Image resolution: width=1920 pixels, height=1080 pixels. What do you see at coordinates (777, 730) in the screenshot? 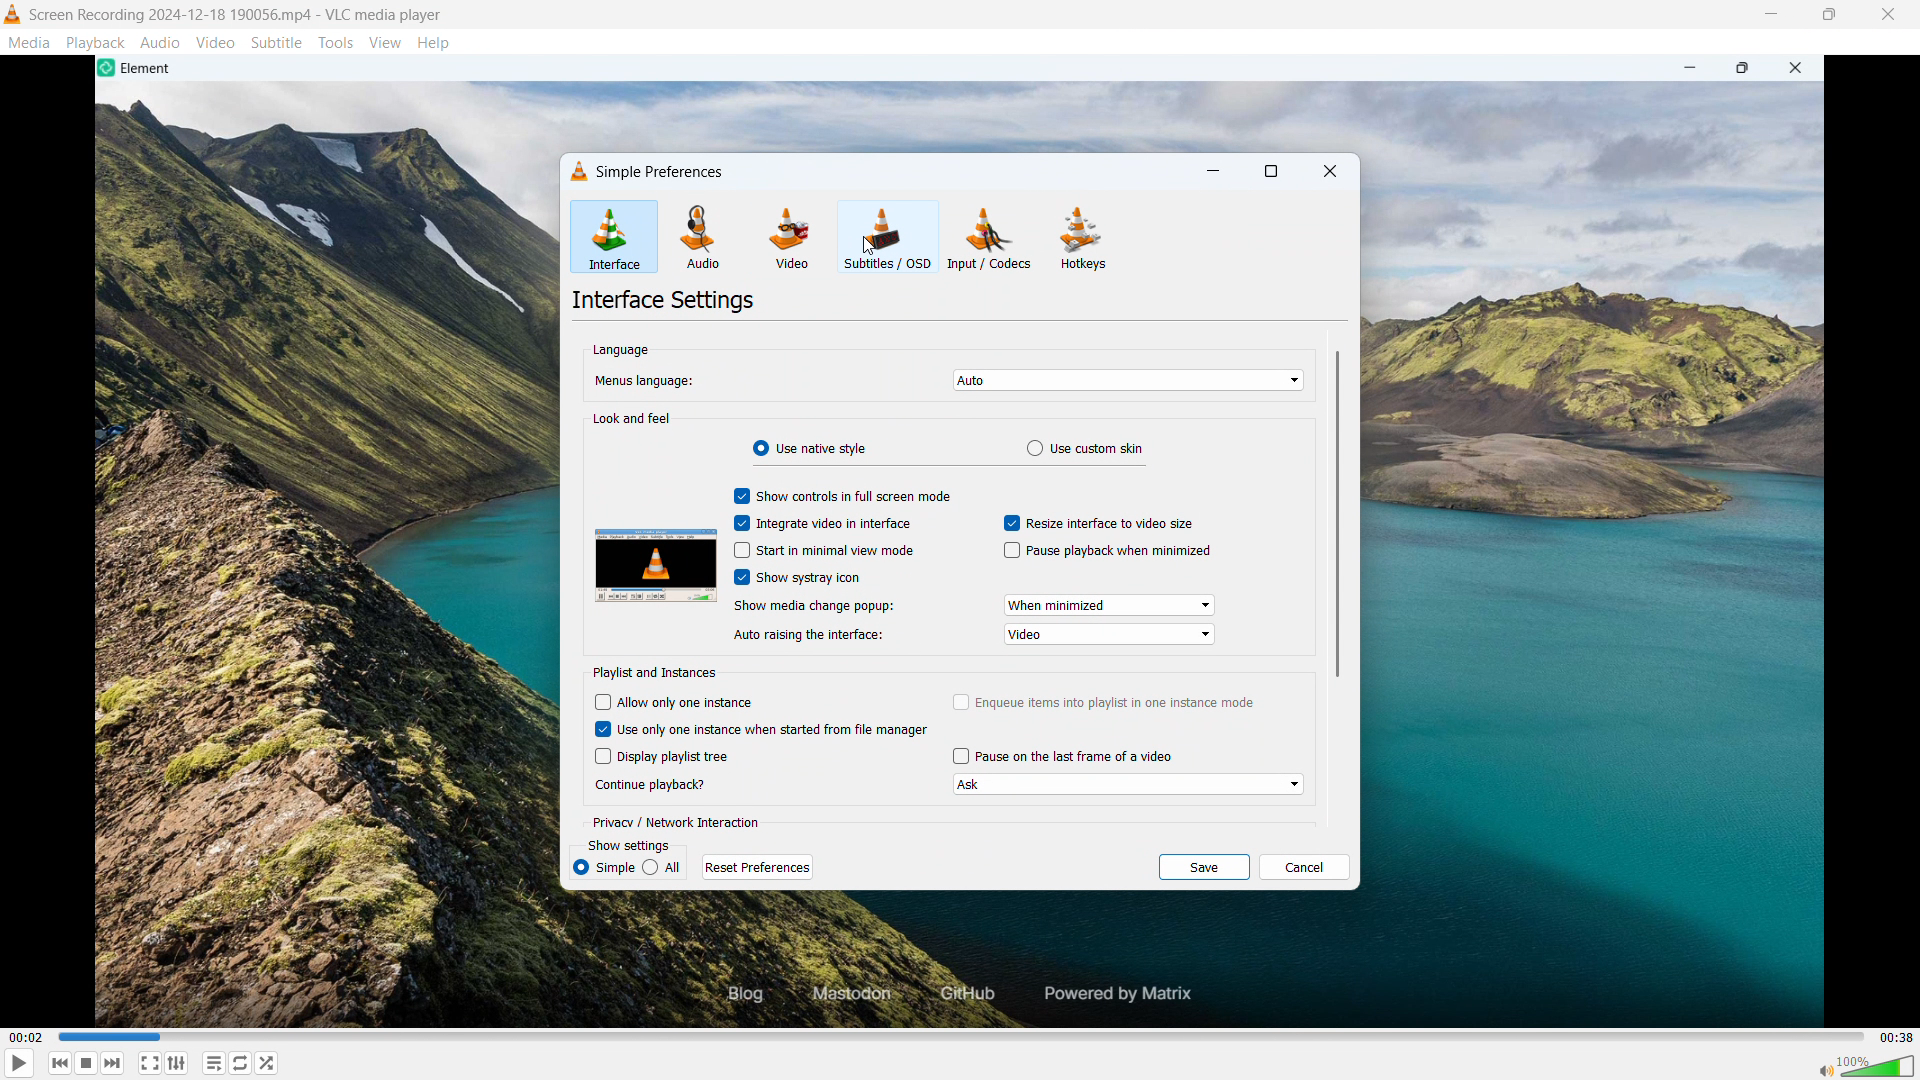
I see `Use only one instance when started from file manager ` at bounding box center [777, 730].